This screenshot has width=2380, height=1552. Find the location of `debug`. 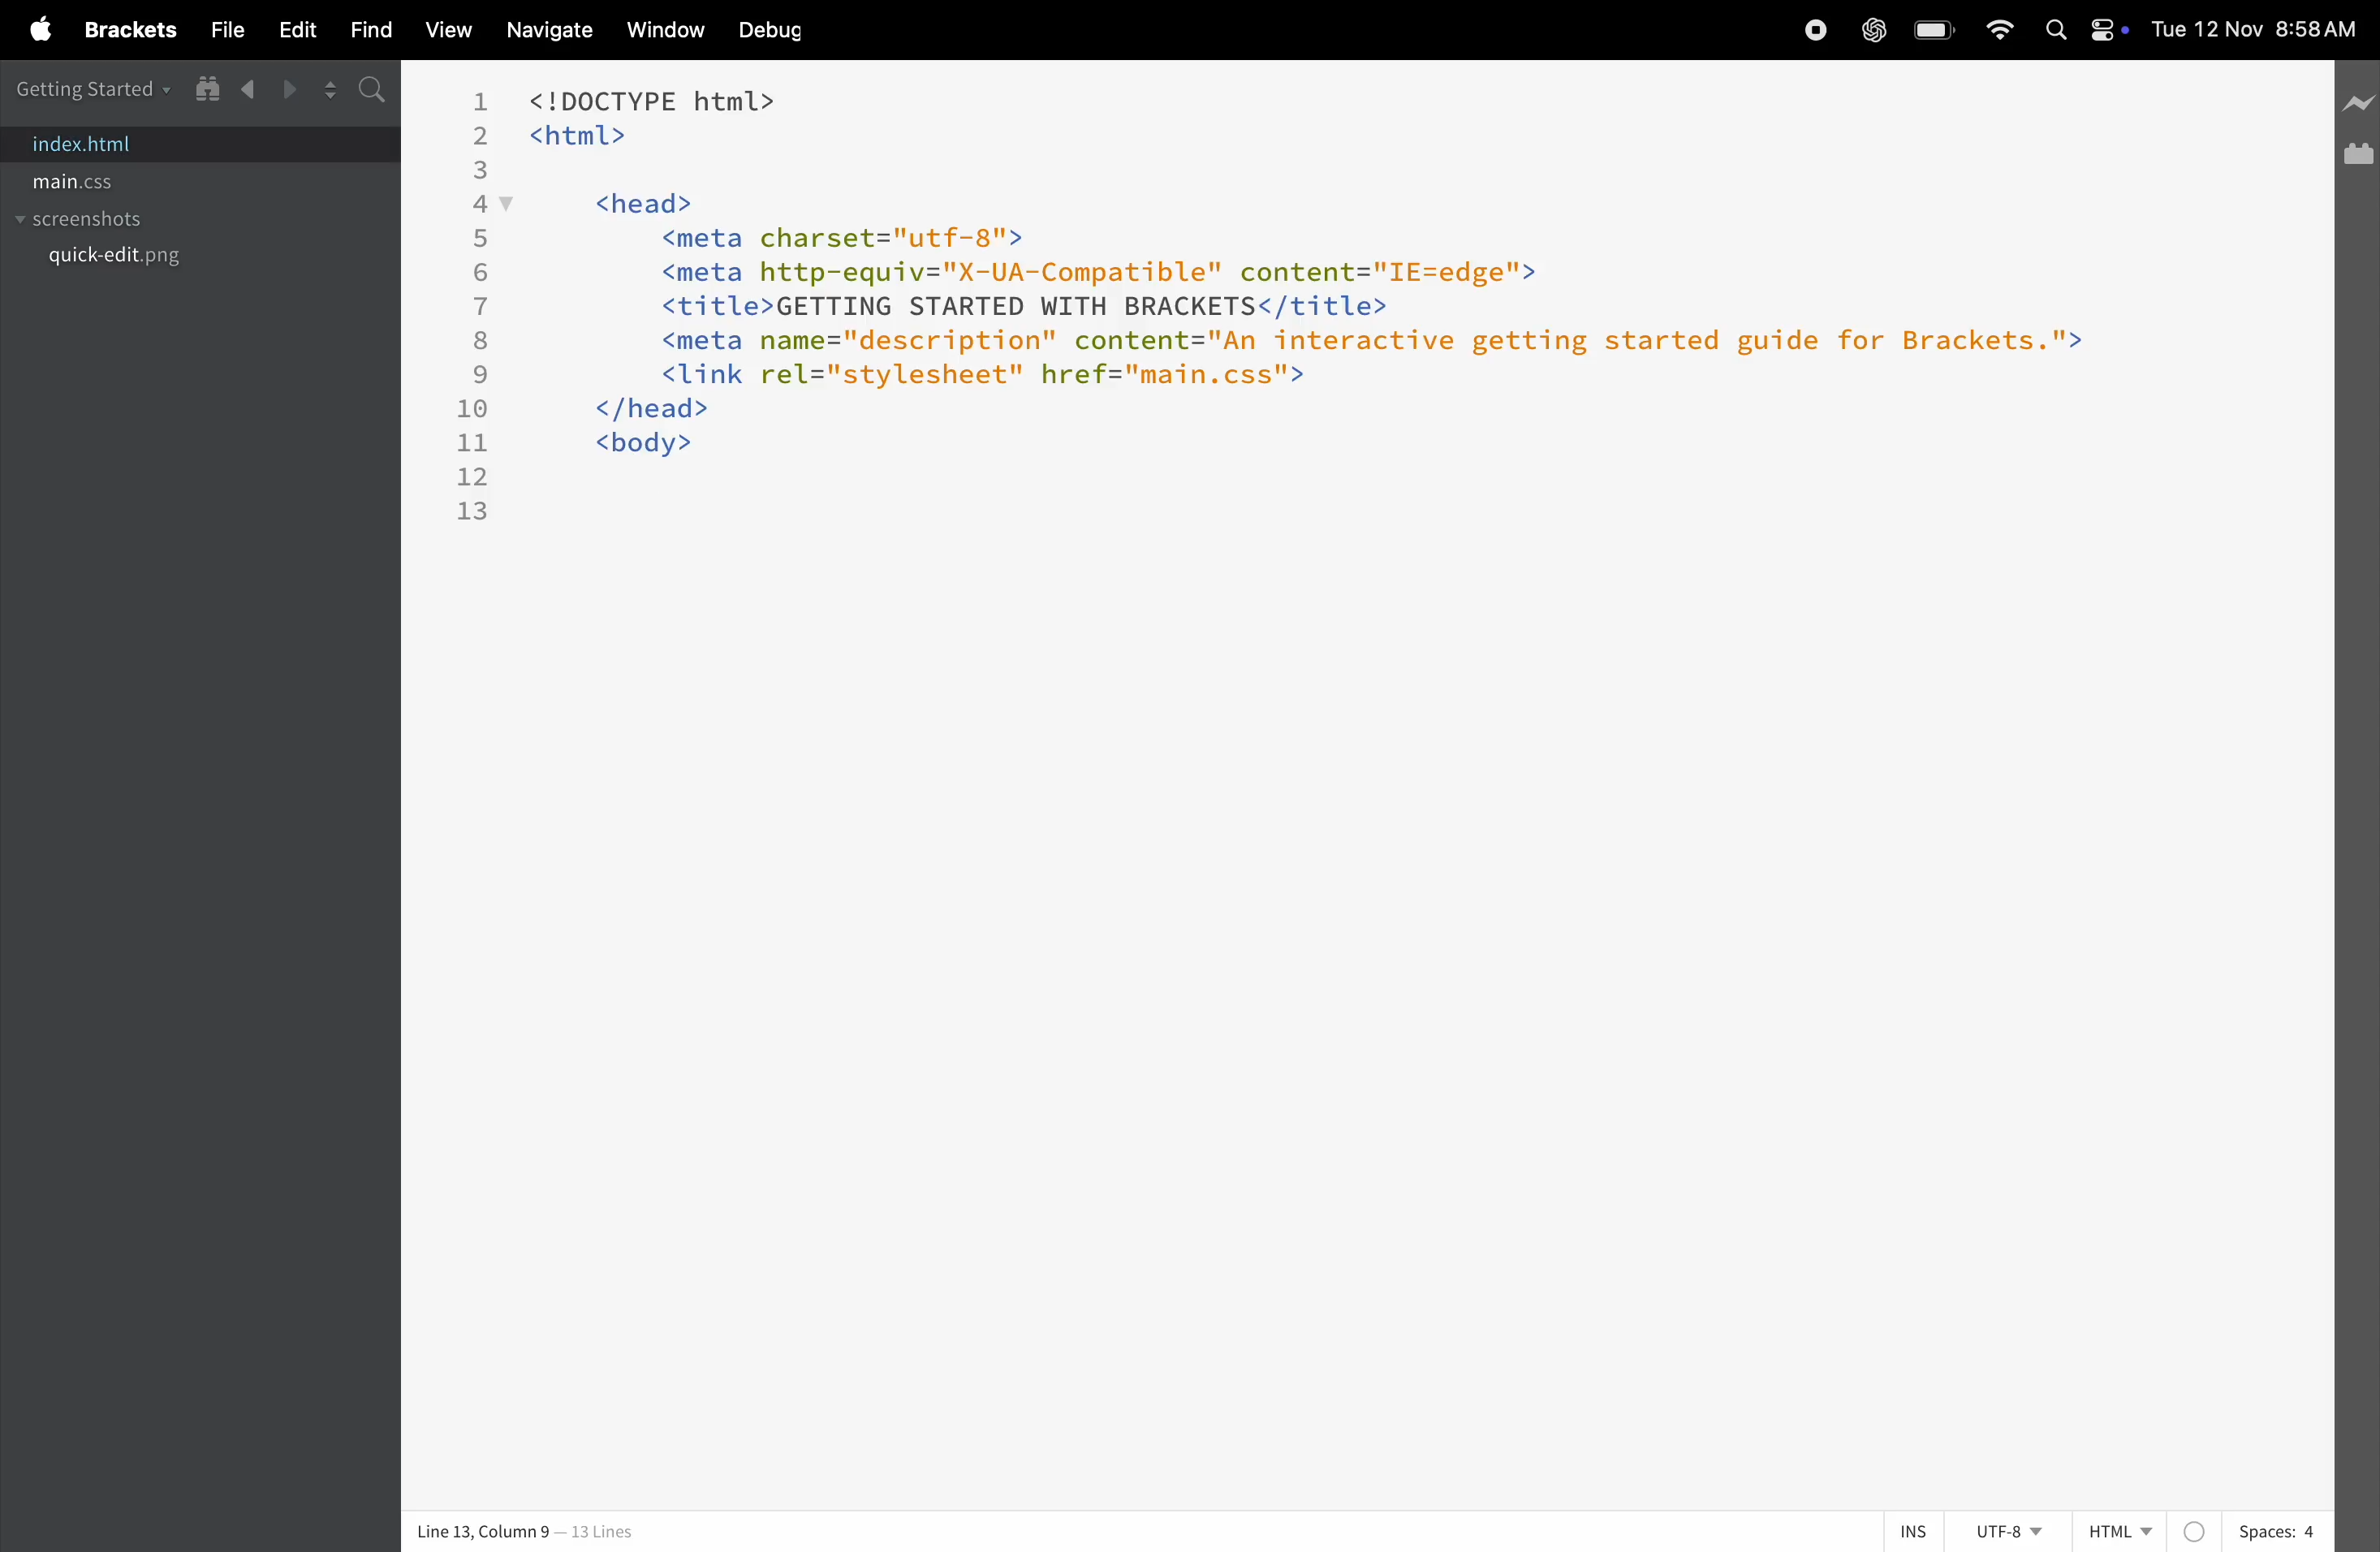

debug is located at coordinates (773, 30).